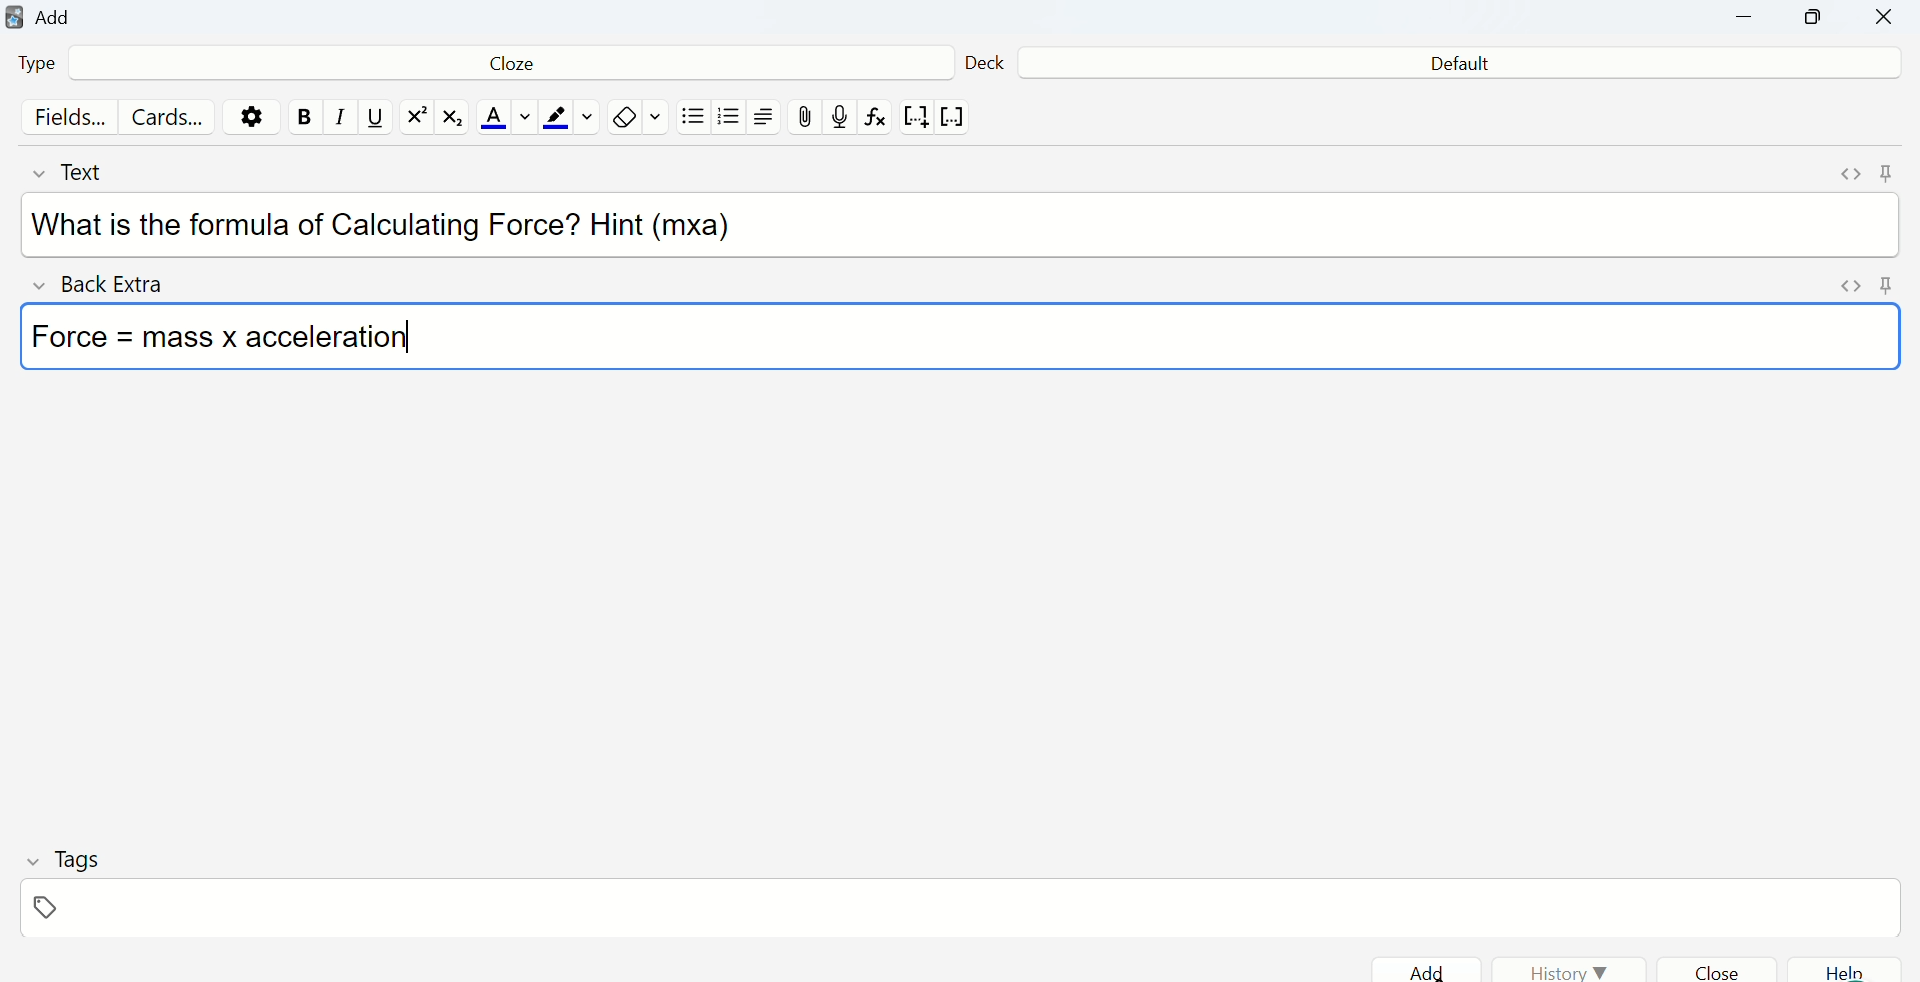  Describe the element at coordinates (65, 119) in the screenshot. I see `Fields` at that location.